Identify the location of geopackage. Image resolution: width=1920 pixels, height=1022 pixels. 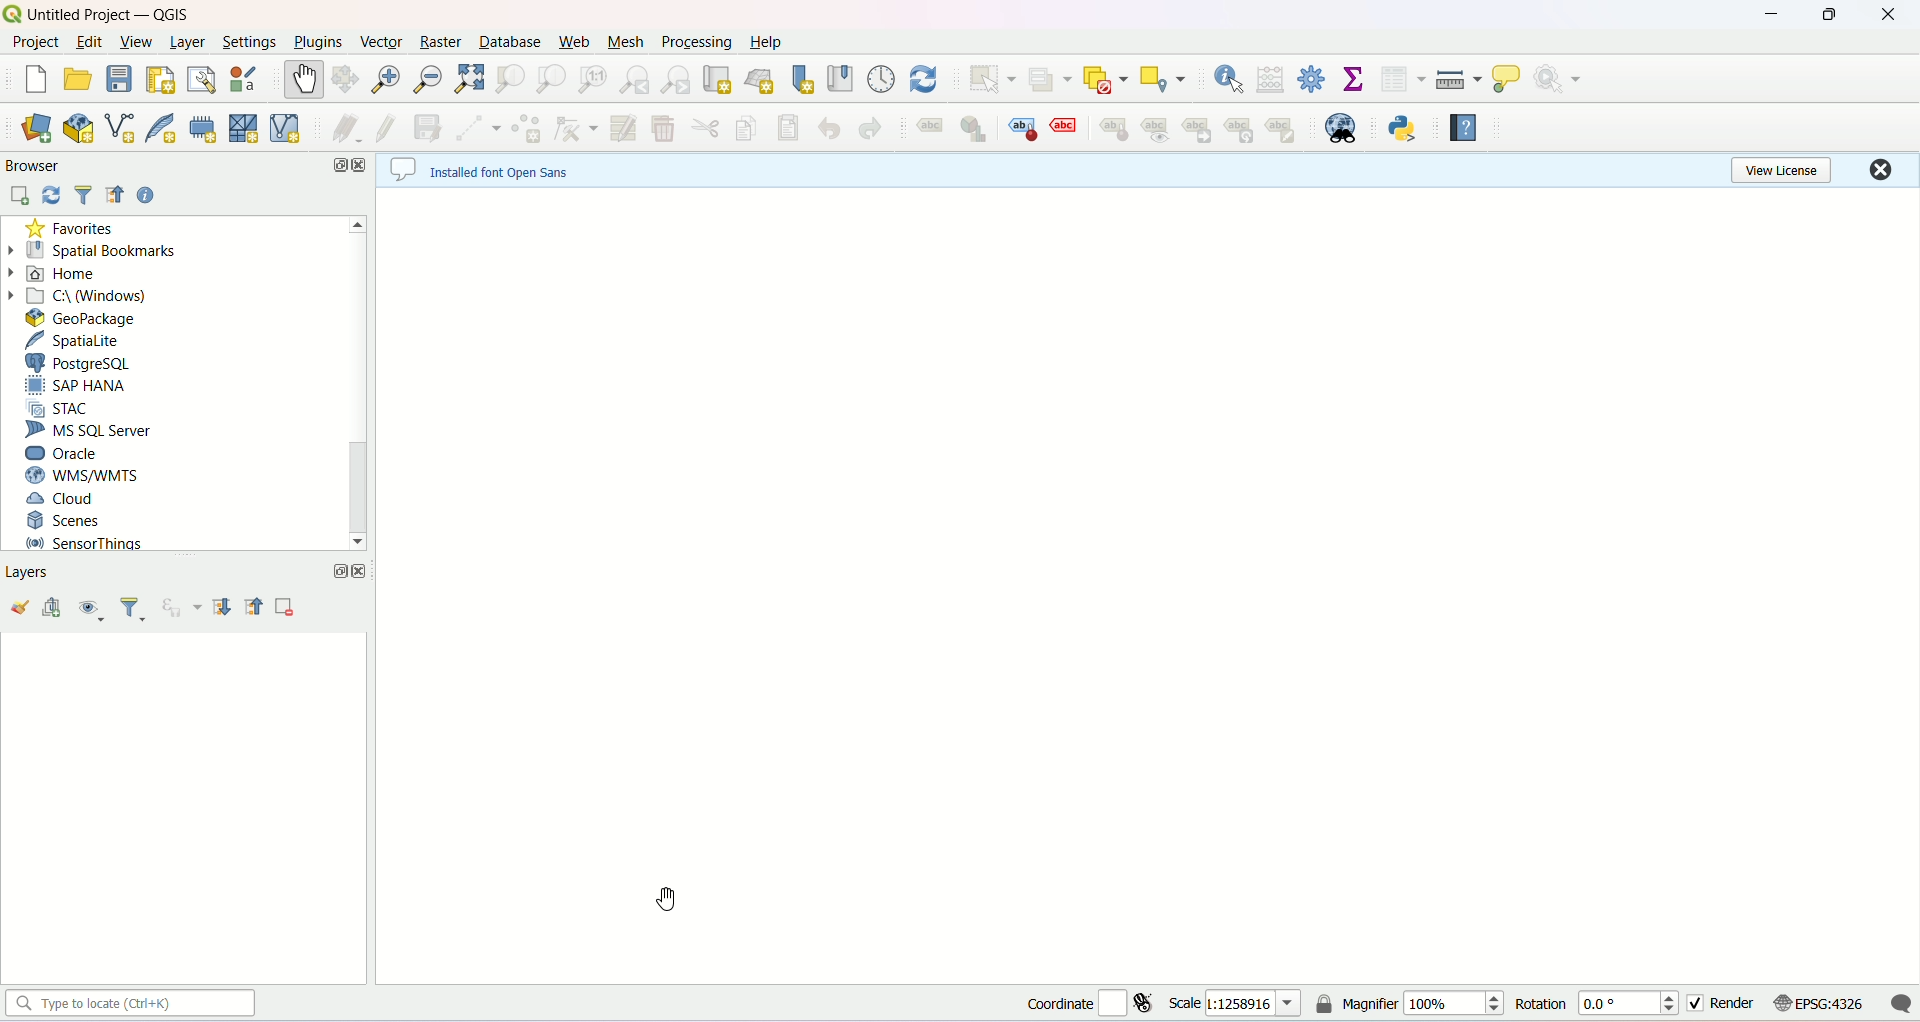
(79, 318).